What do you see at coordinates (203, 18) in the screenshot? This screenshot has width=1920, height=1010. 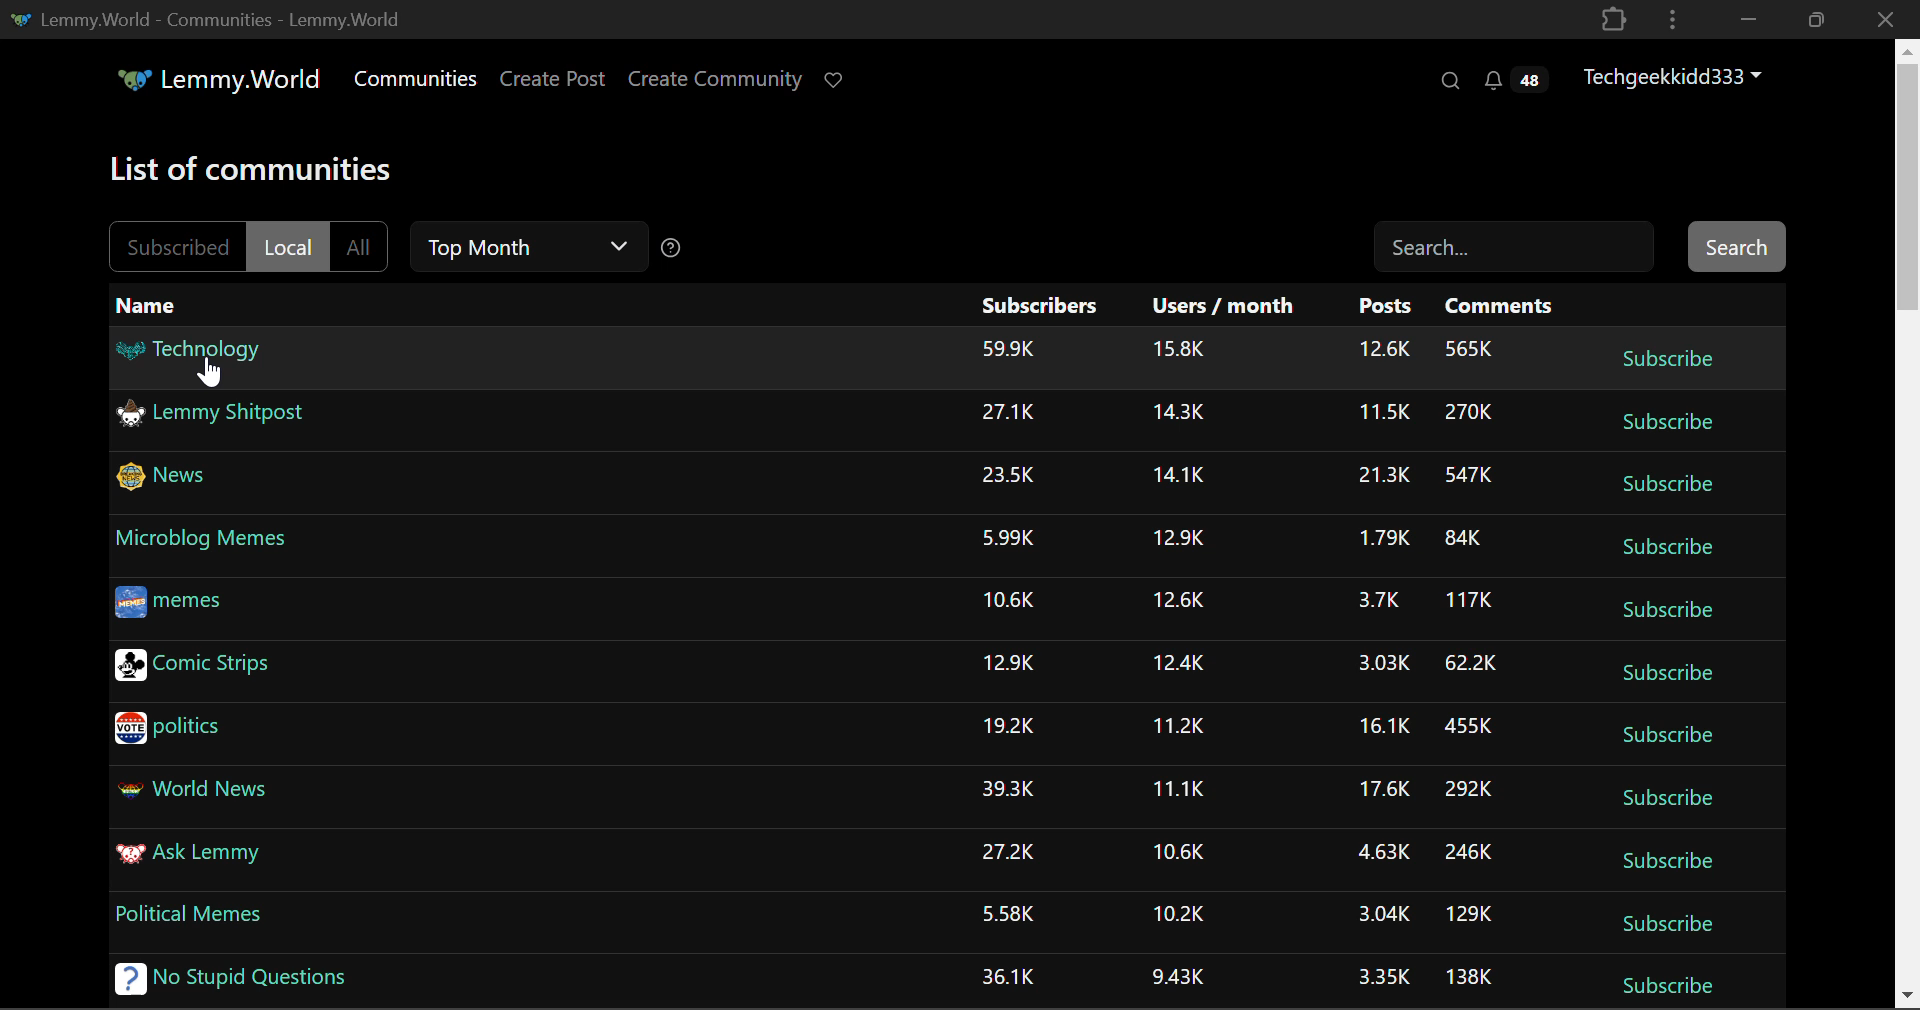 I see `Lemmy.World - Communities - Lemmy.World` at bounding box center [203, 18].